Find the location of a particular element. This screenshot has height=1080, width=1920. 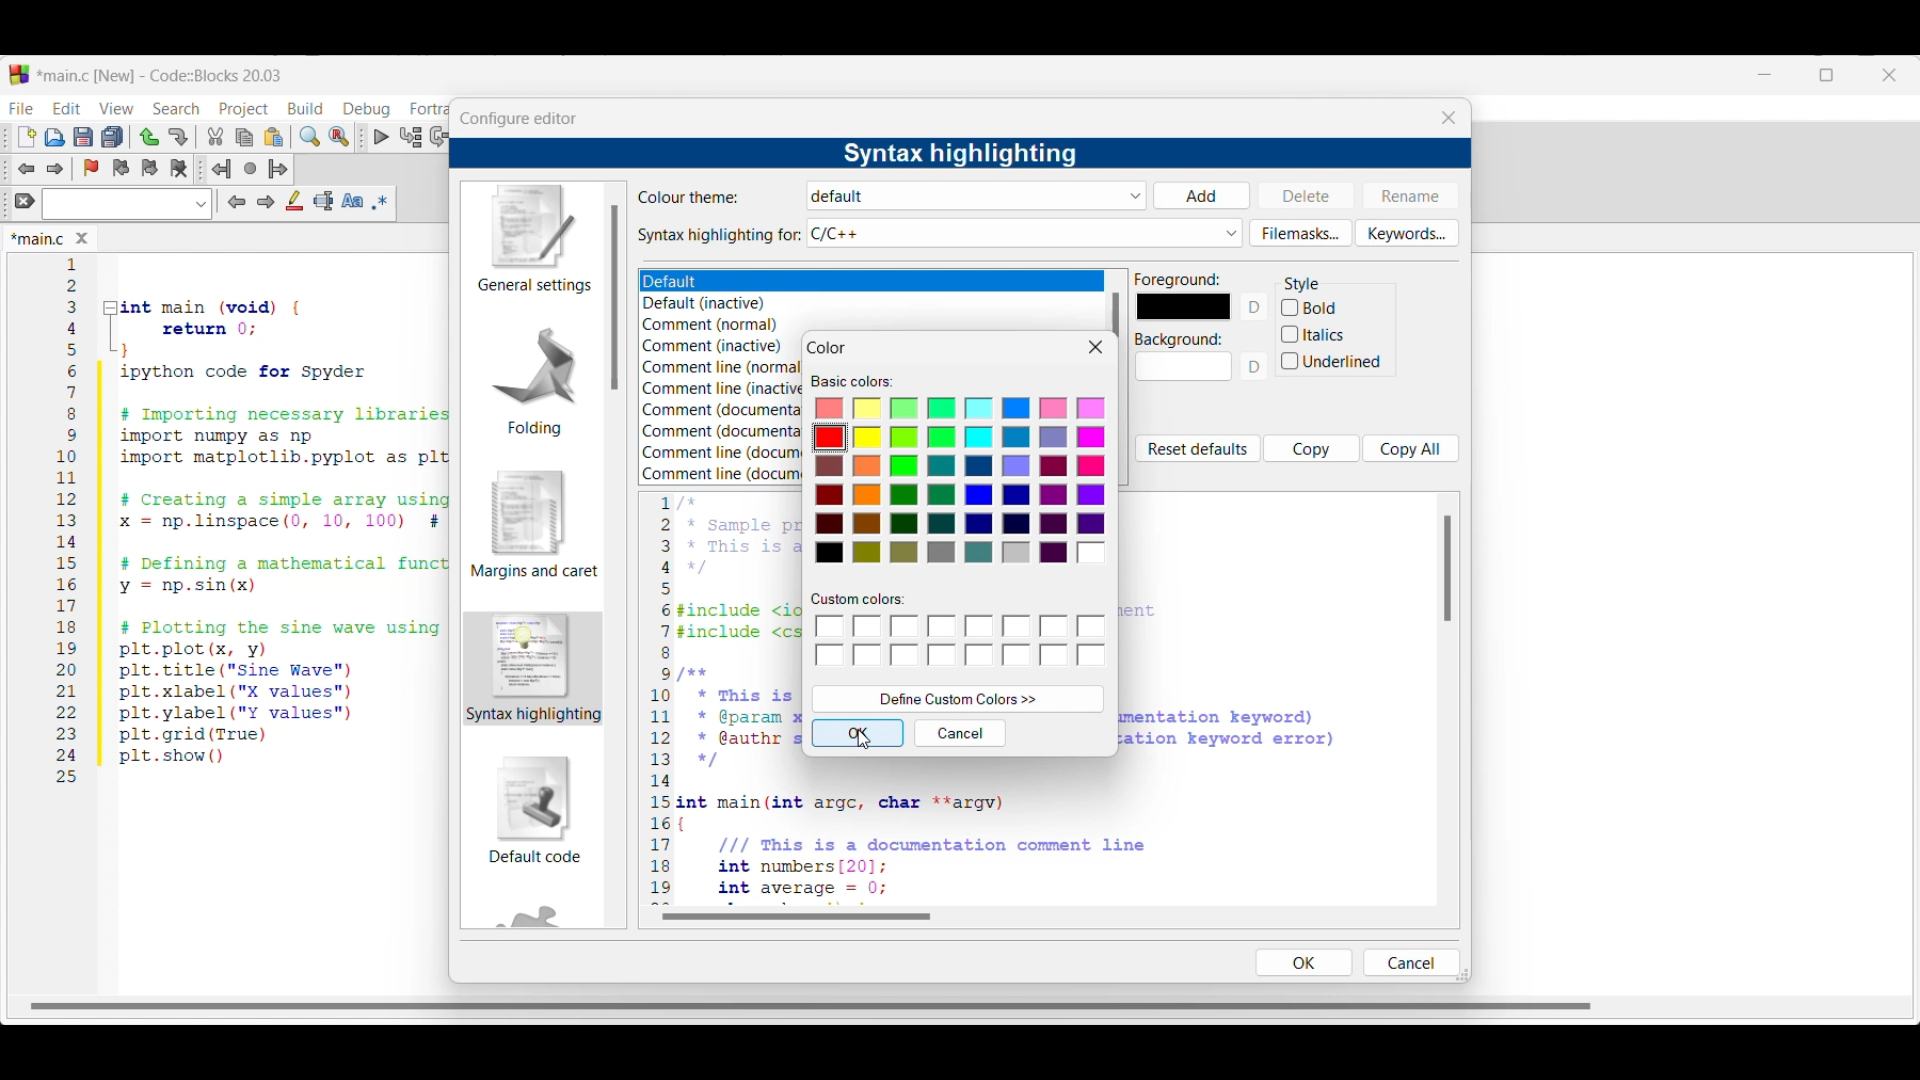

OK highlighted by cursor is located at coordinates (858, 733).